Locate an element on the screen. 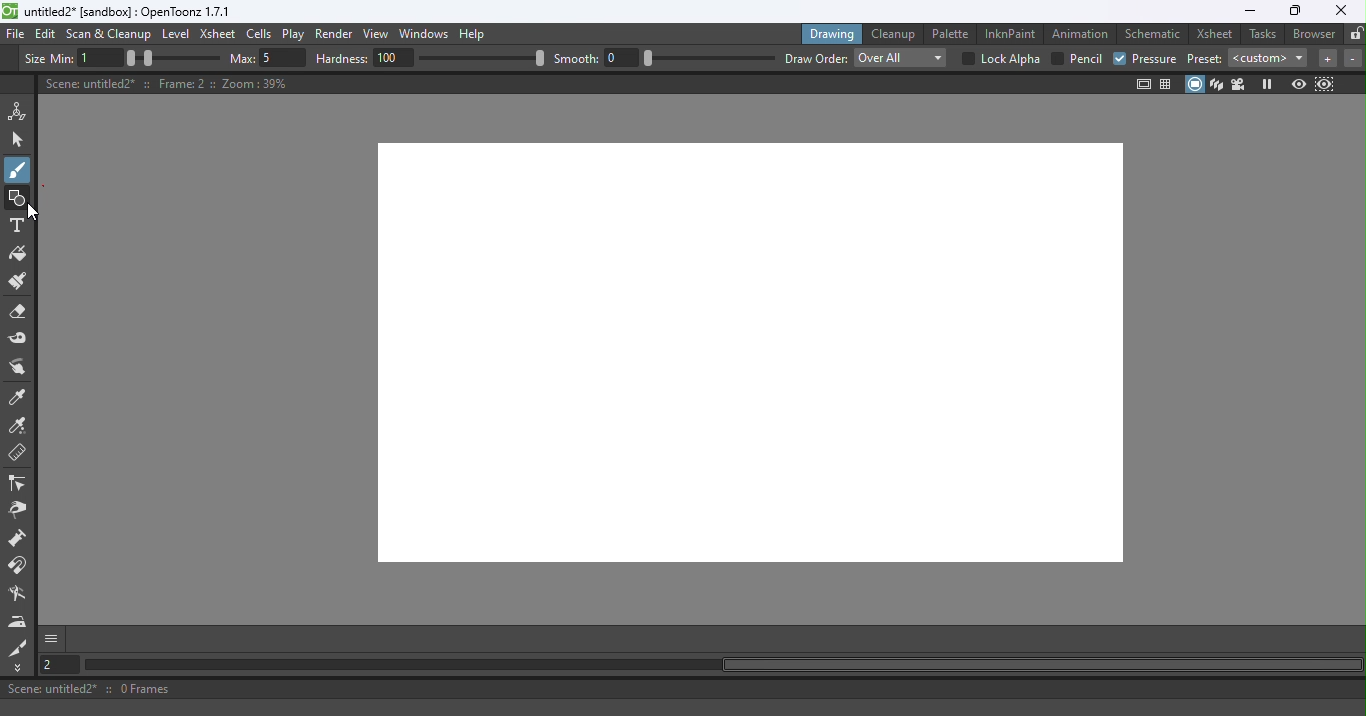 The image size is (1366, 716). Smooth is located at coordinates (578, 58).